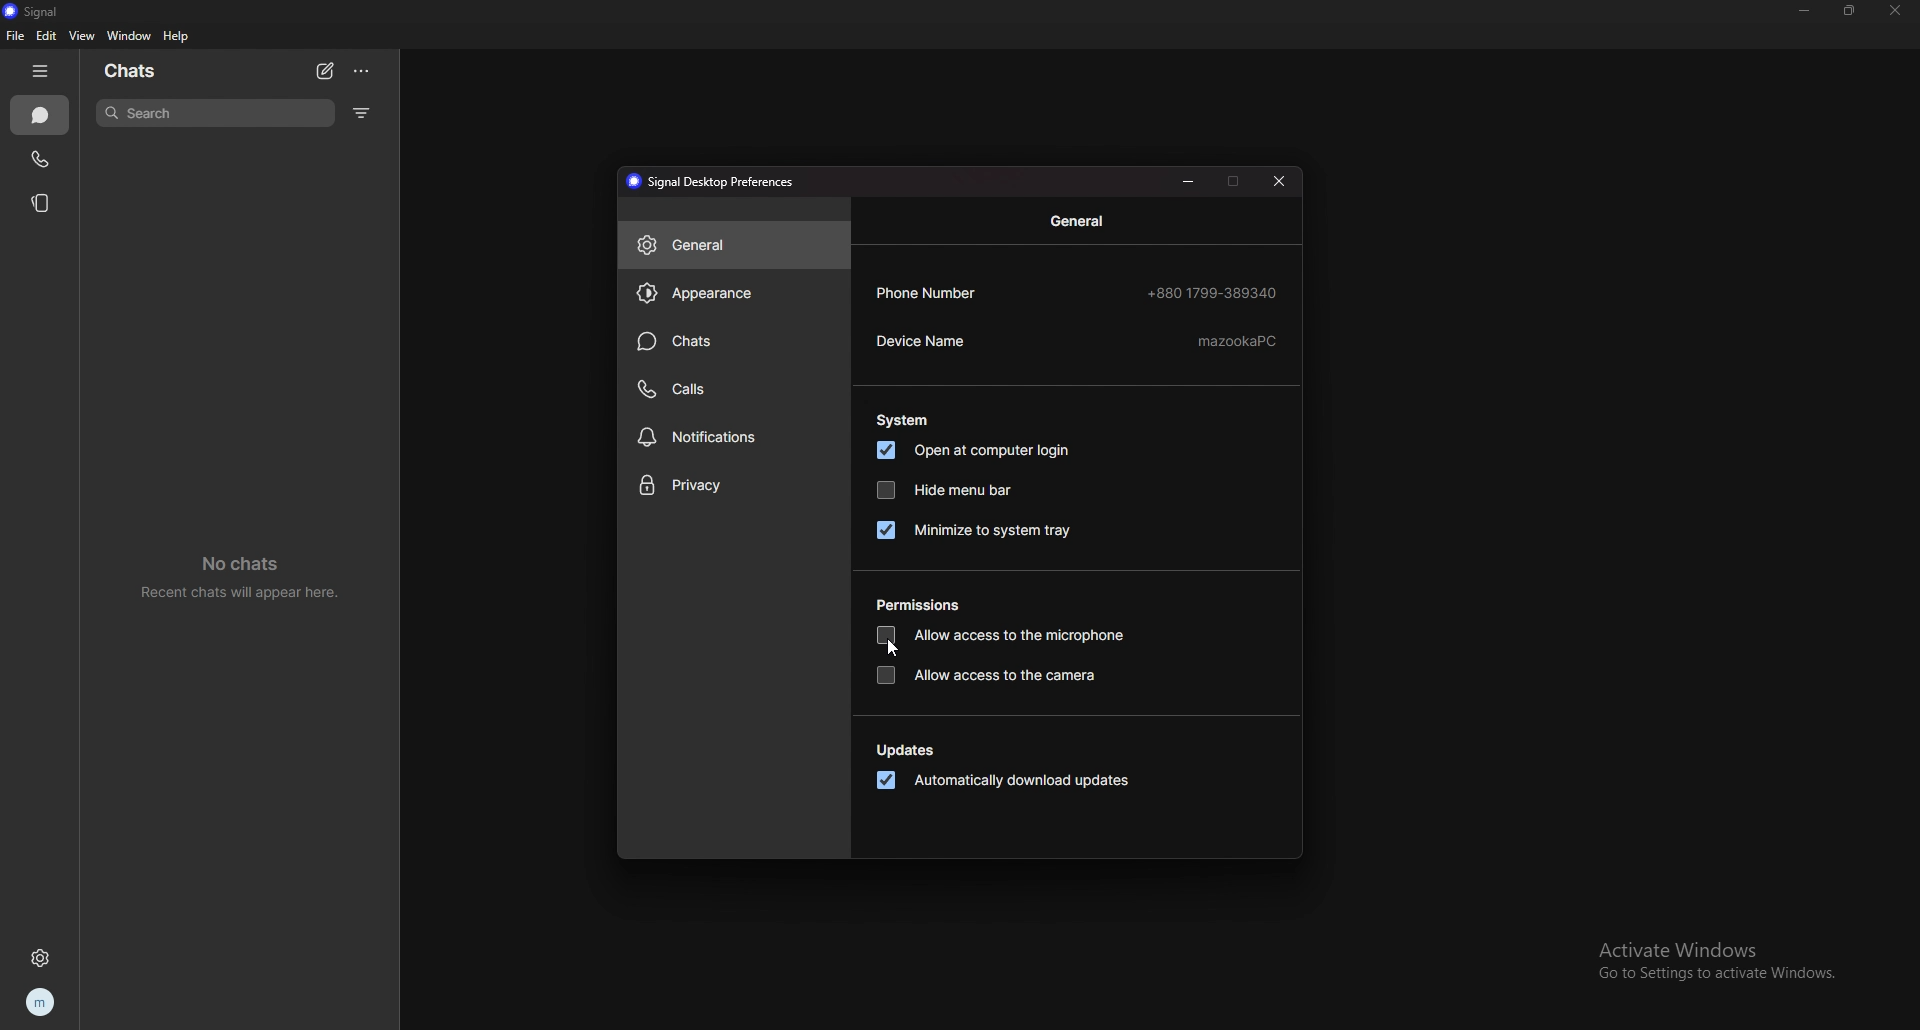  I want to click on edit, so click(45, 36).